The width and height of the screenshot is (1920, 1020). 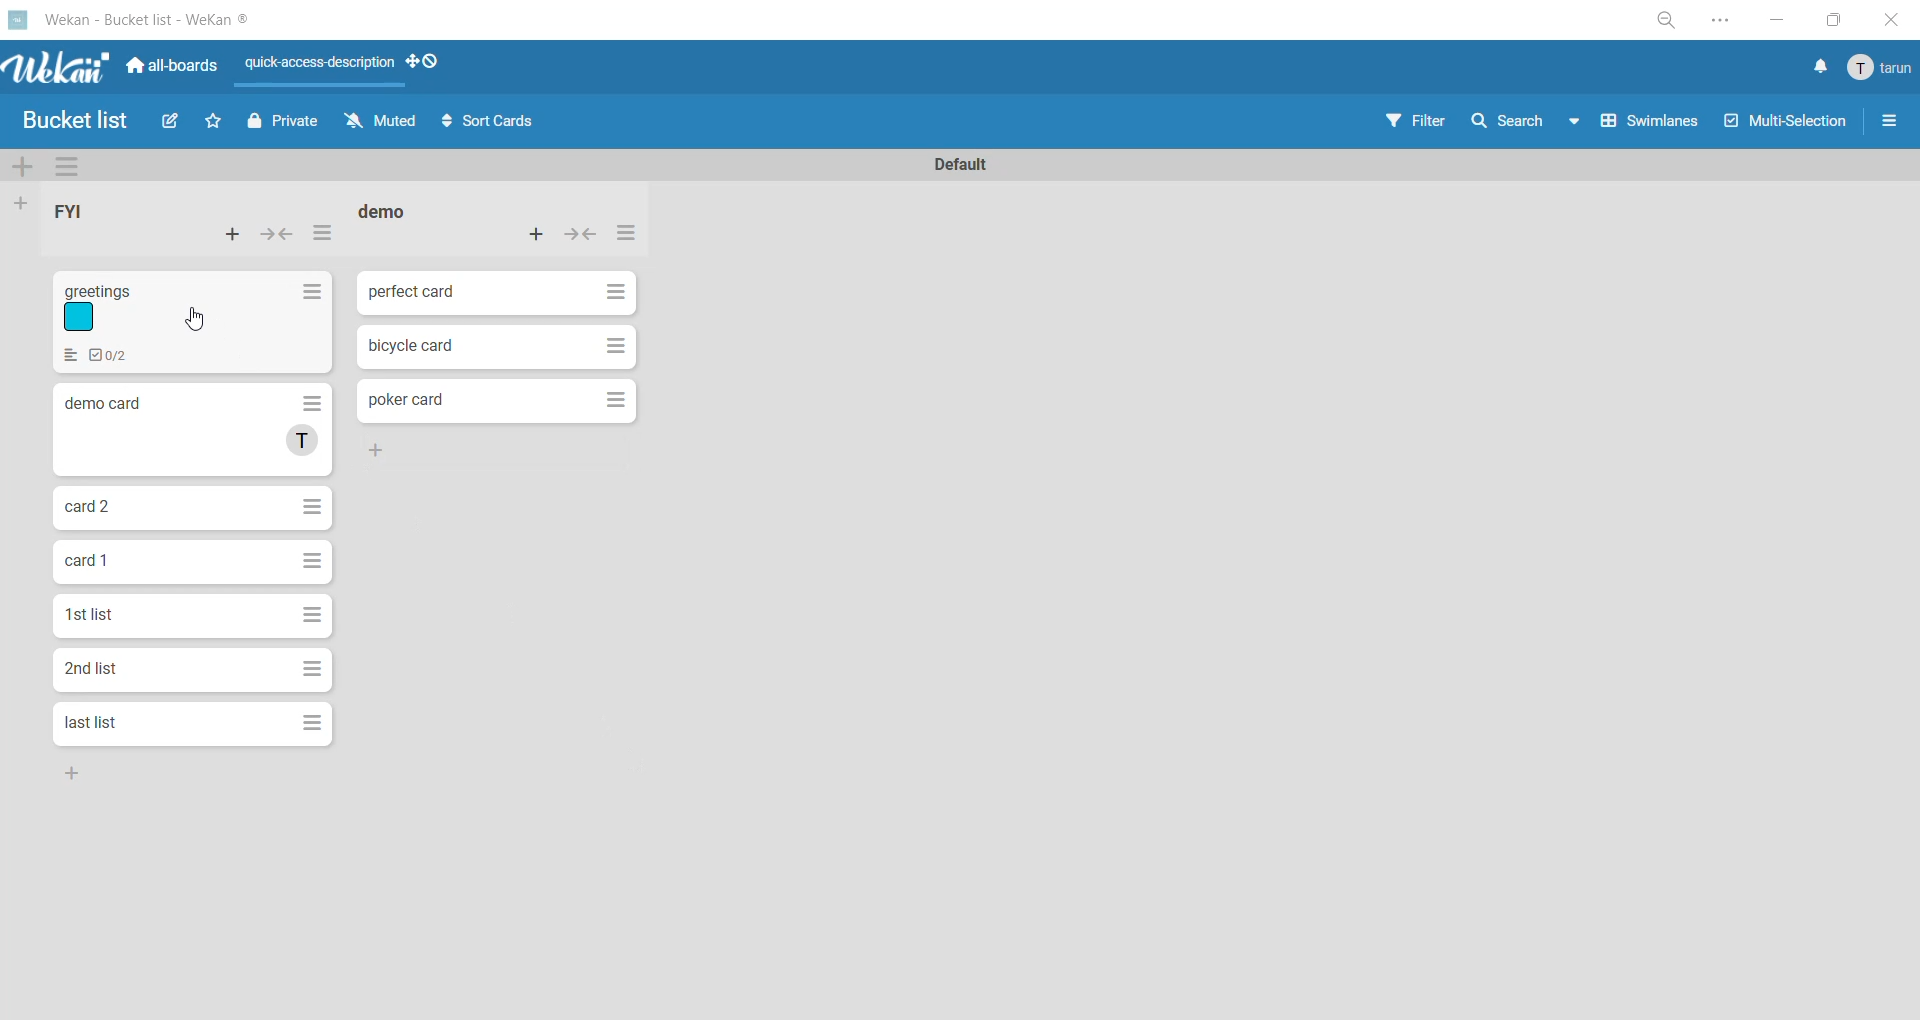 I want to click on multiselection, so click(x=1786, y=129).